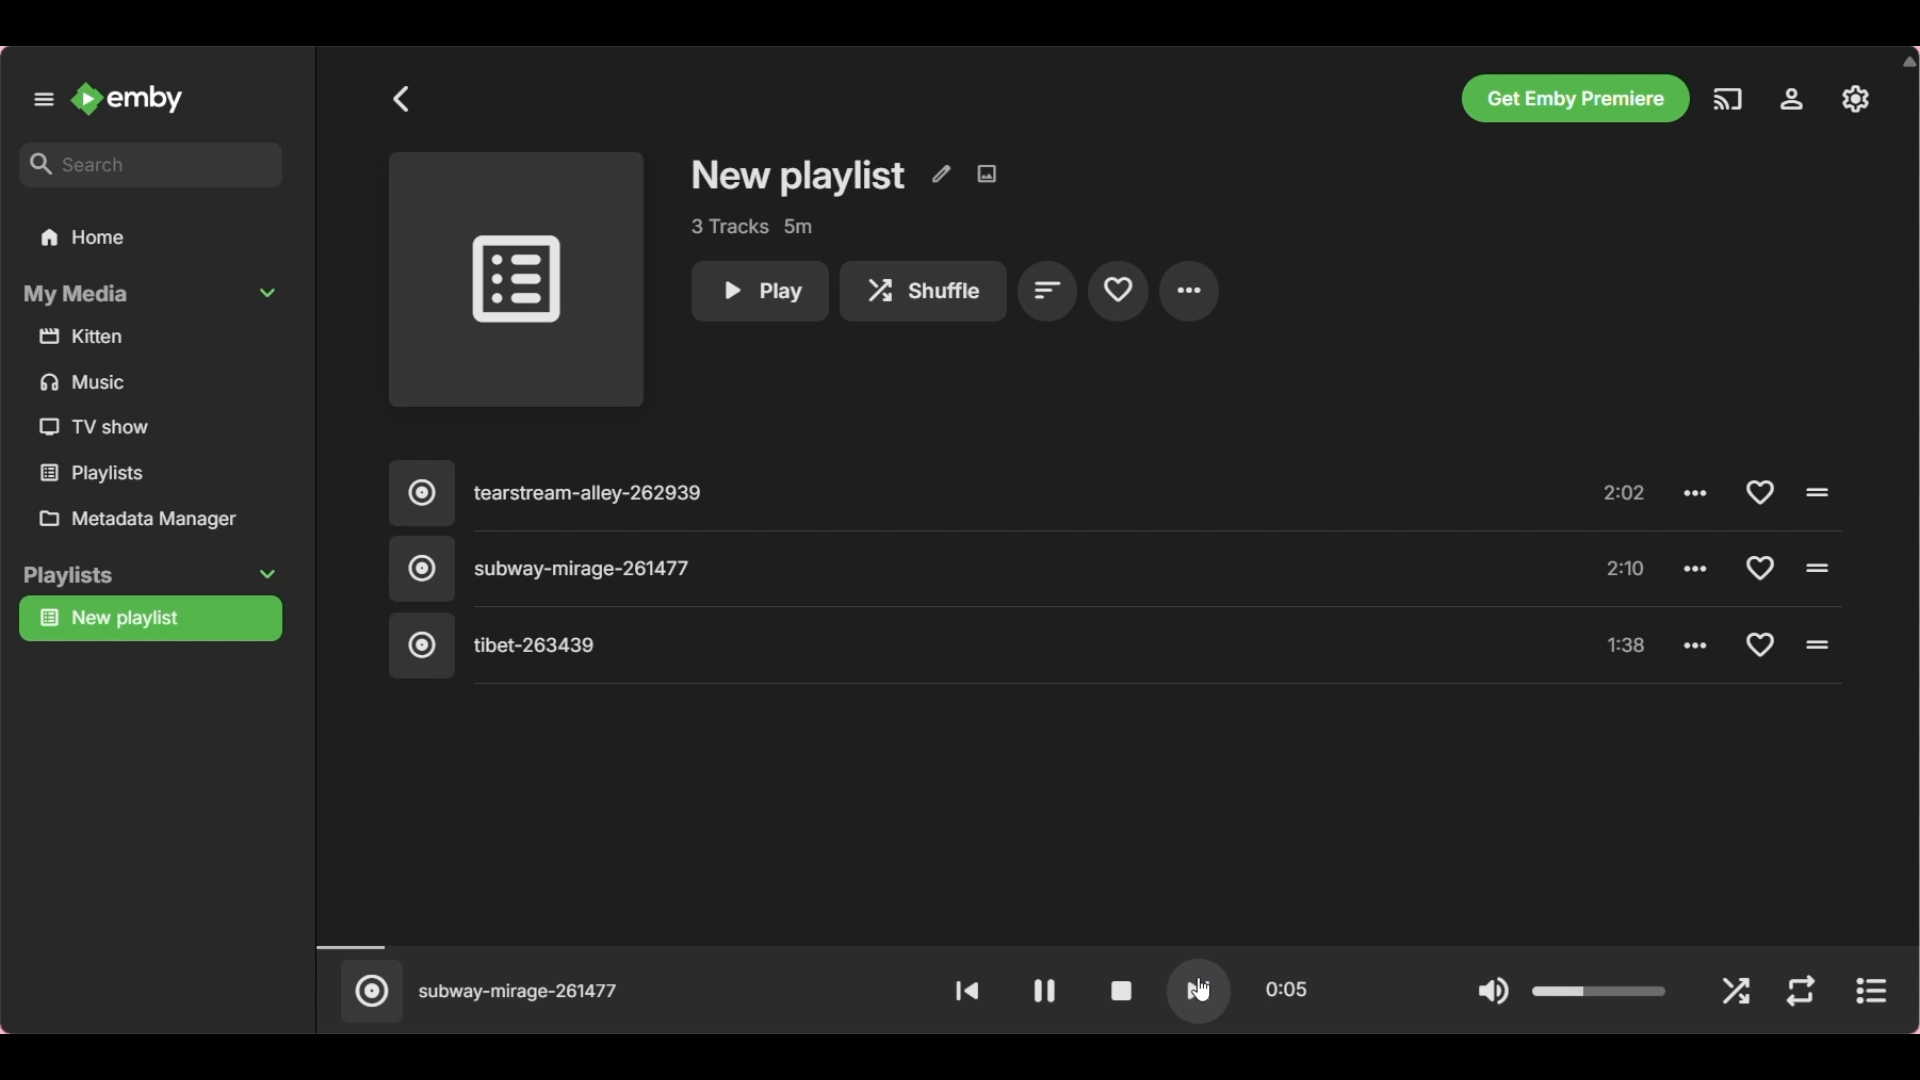  I want to click on Click to play current song in separate window, so click(367, 999).